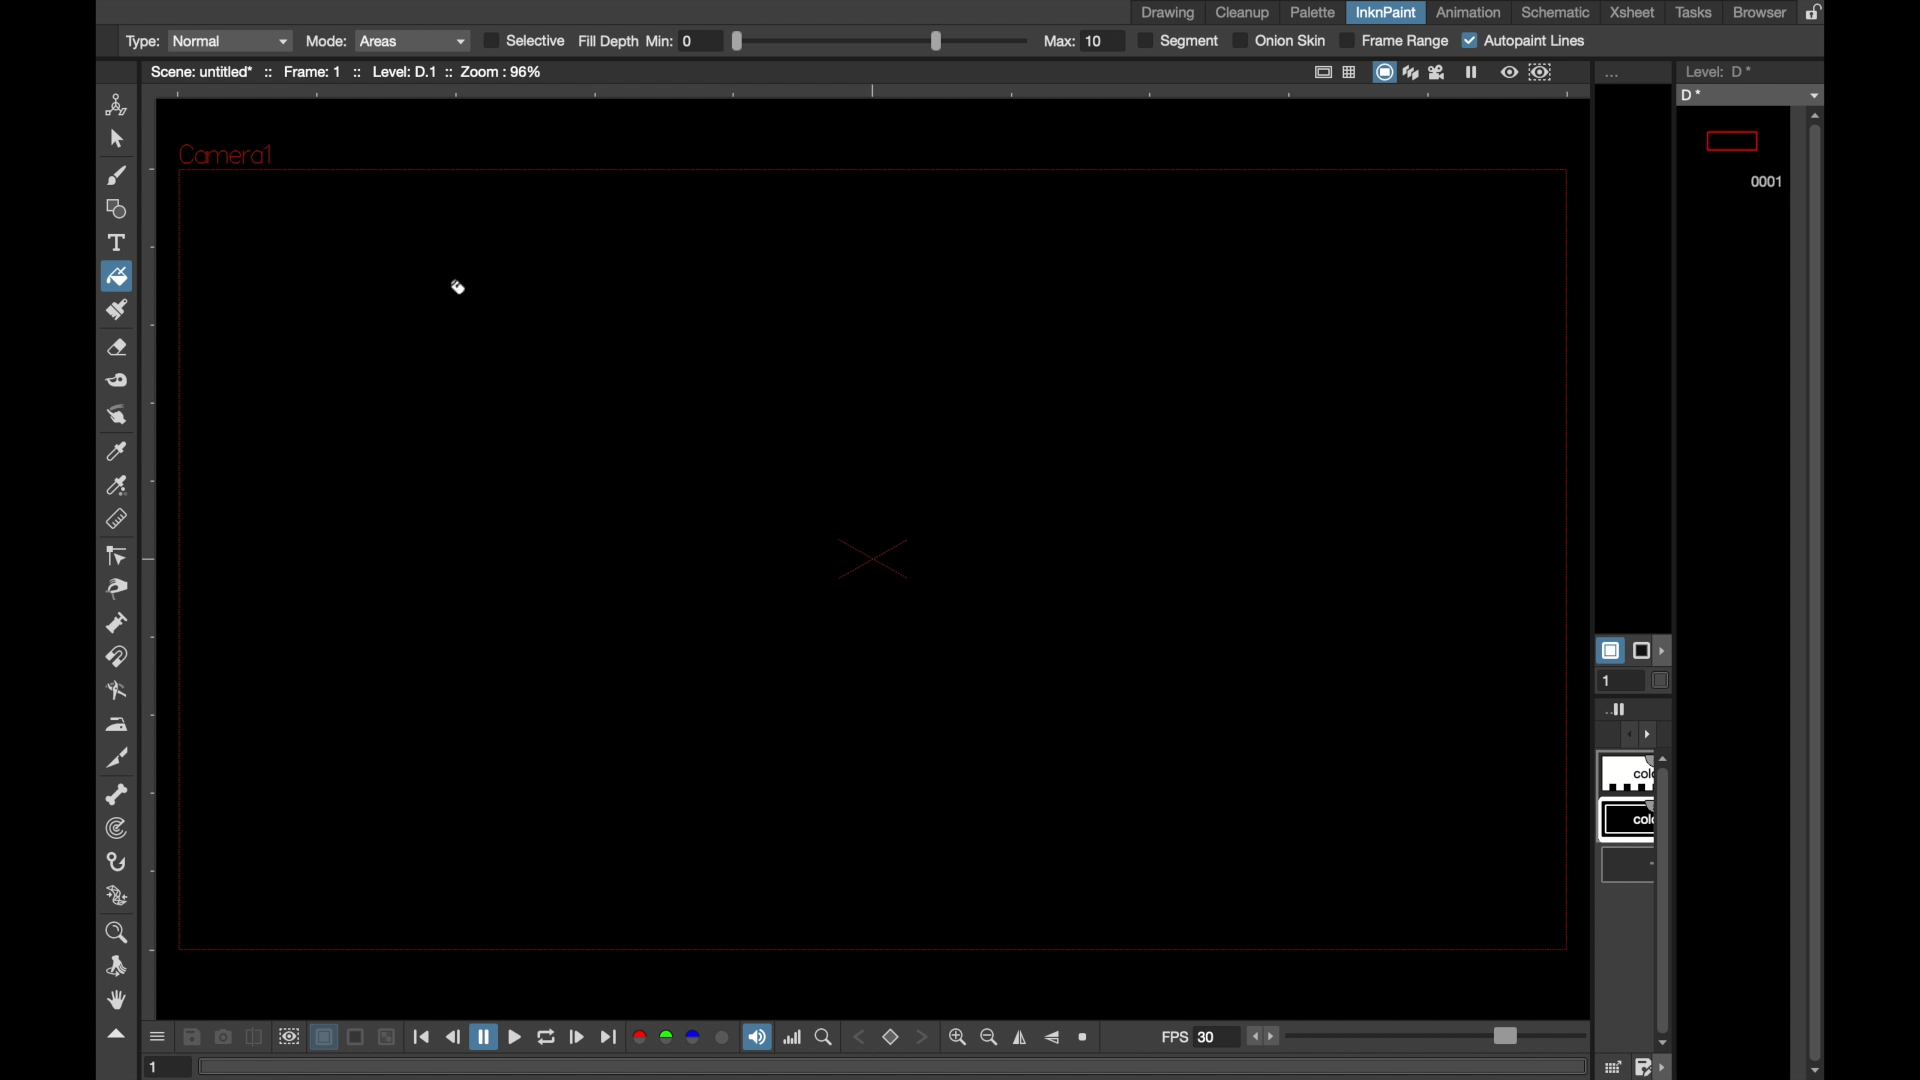  What do you see at coordinates (116, 348) in the screenshot?
I see `eraser tool` at bounding box center [116, 348].